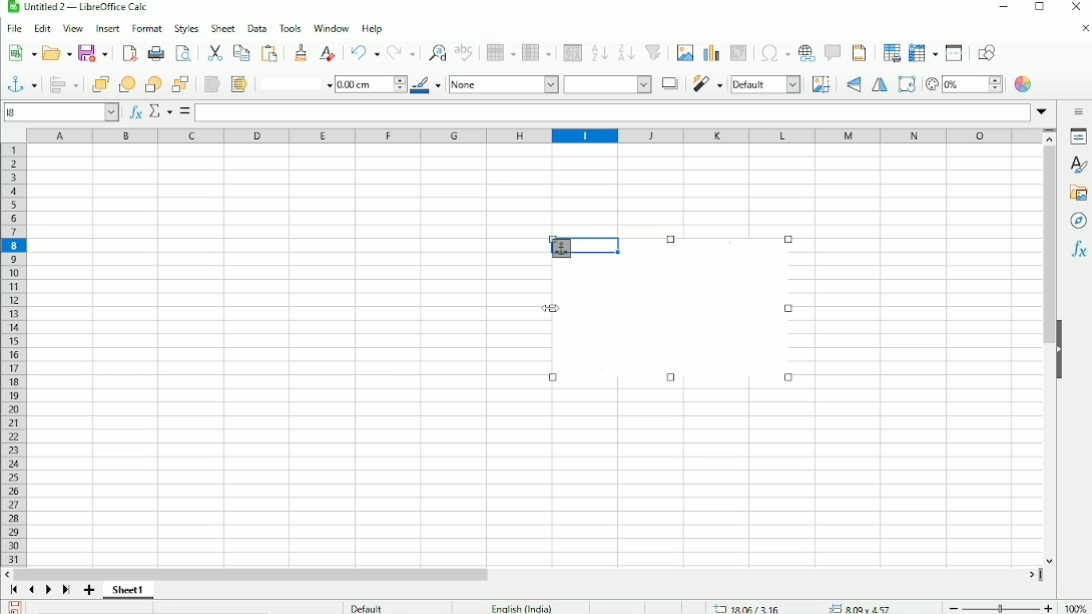 Image resolution: width=1092 pixels, height=614 pixels. I want to click on Close, so click(1076, 7).